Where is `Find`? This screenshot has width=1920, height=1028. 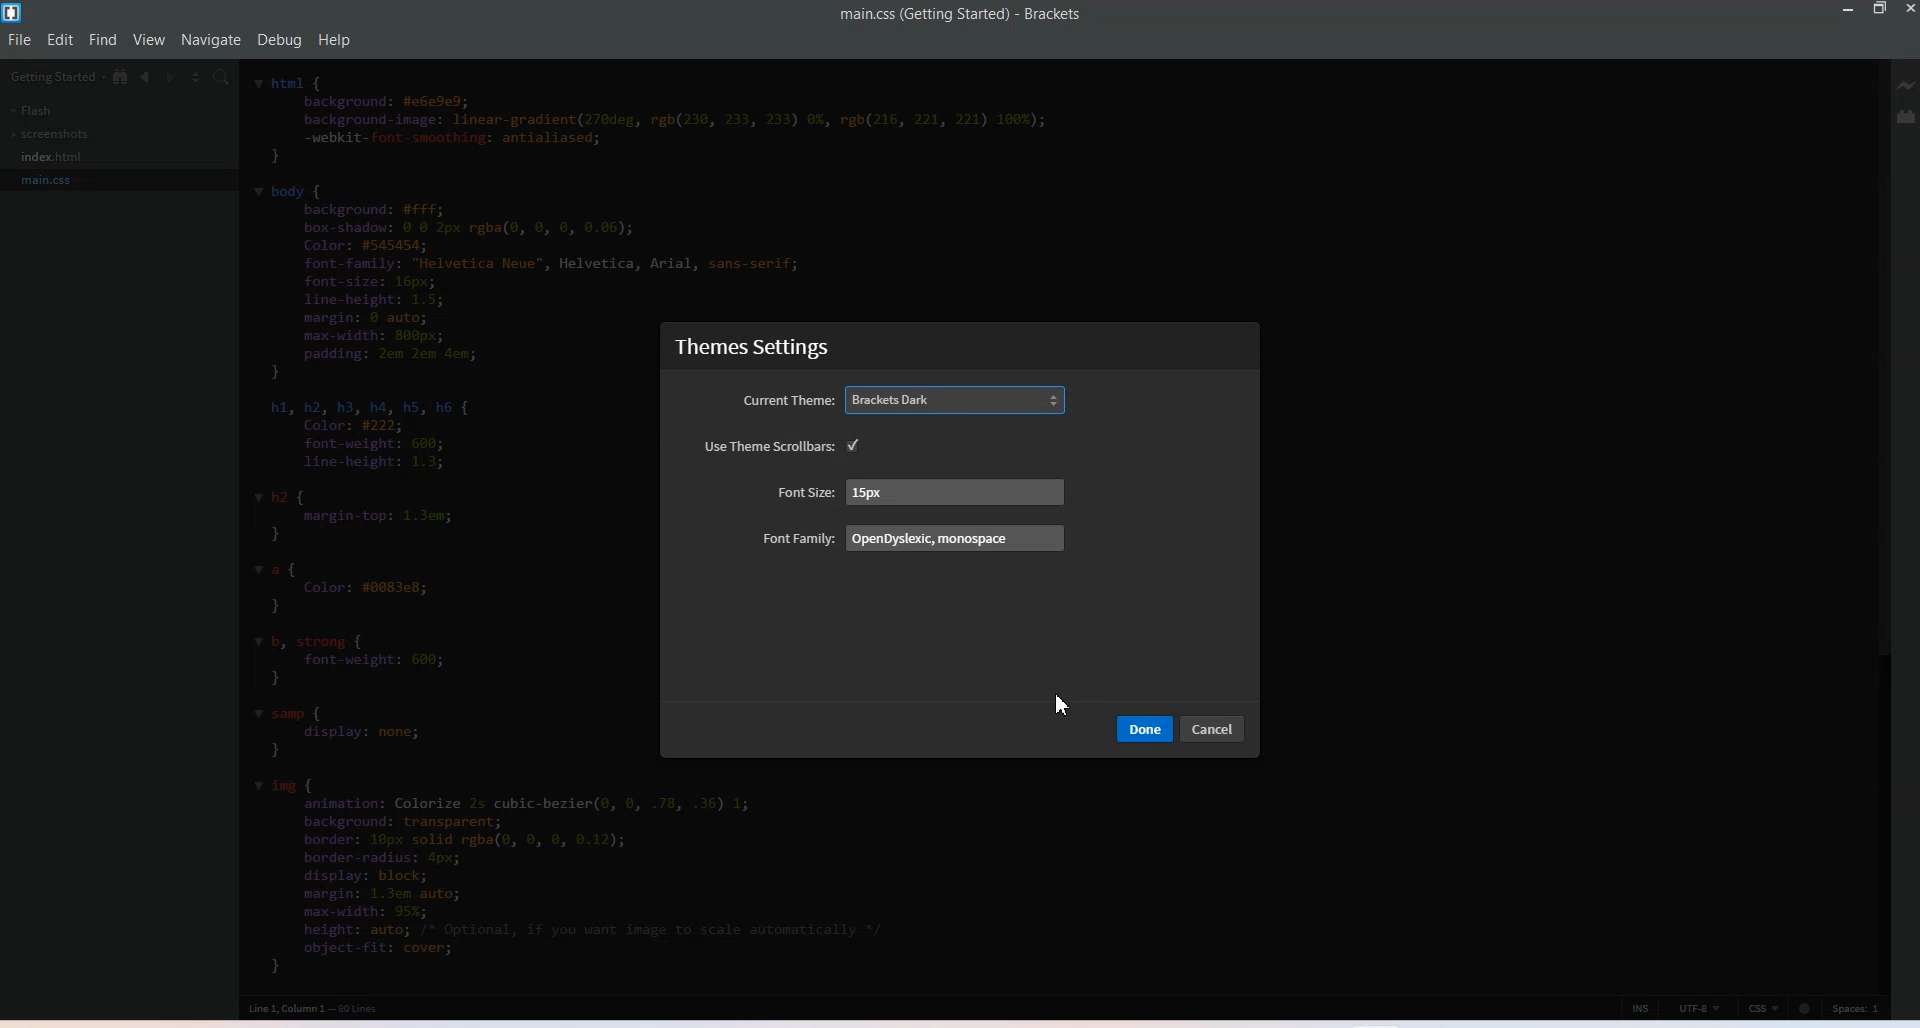
Find is located at coordinates (103, 39).